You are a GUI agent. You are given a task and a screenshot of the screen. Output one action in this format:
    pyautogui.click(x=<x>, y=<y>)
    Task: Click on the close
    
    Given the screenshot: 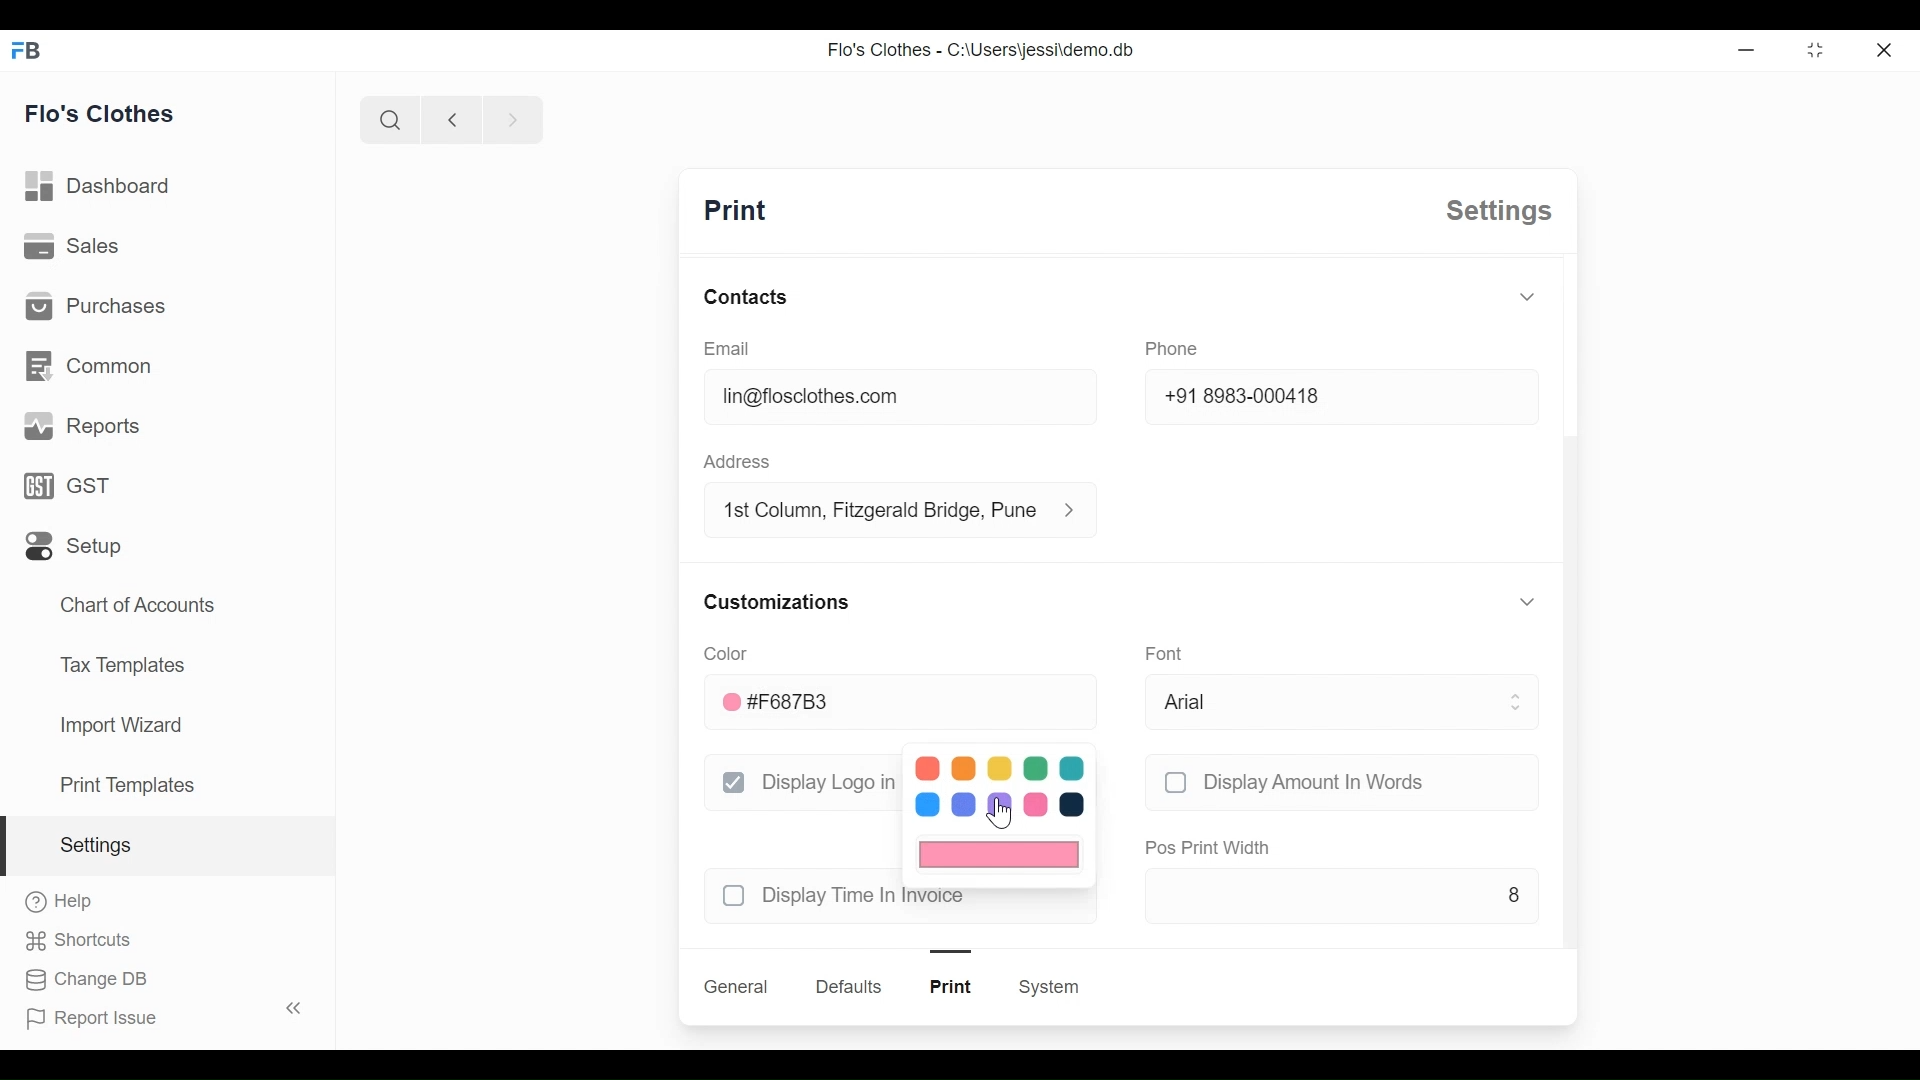 What is the action you would take?
    pyautogui.click(x=1883, y=49)
    